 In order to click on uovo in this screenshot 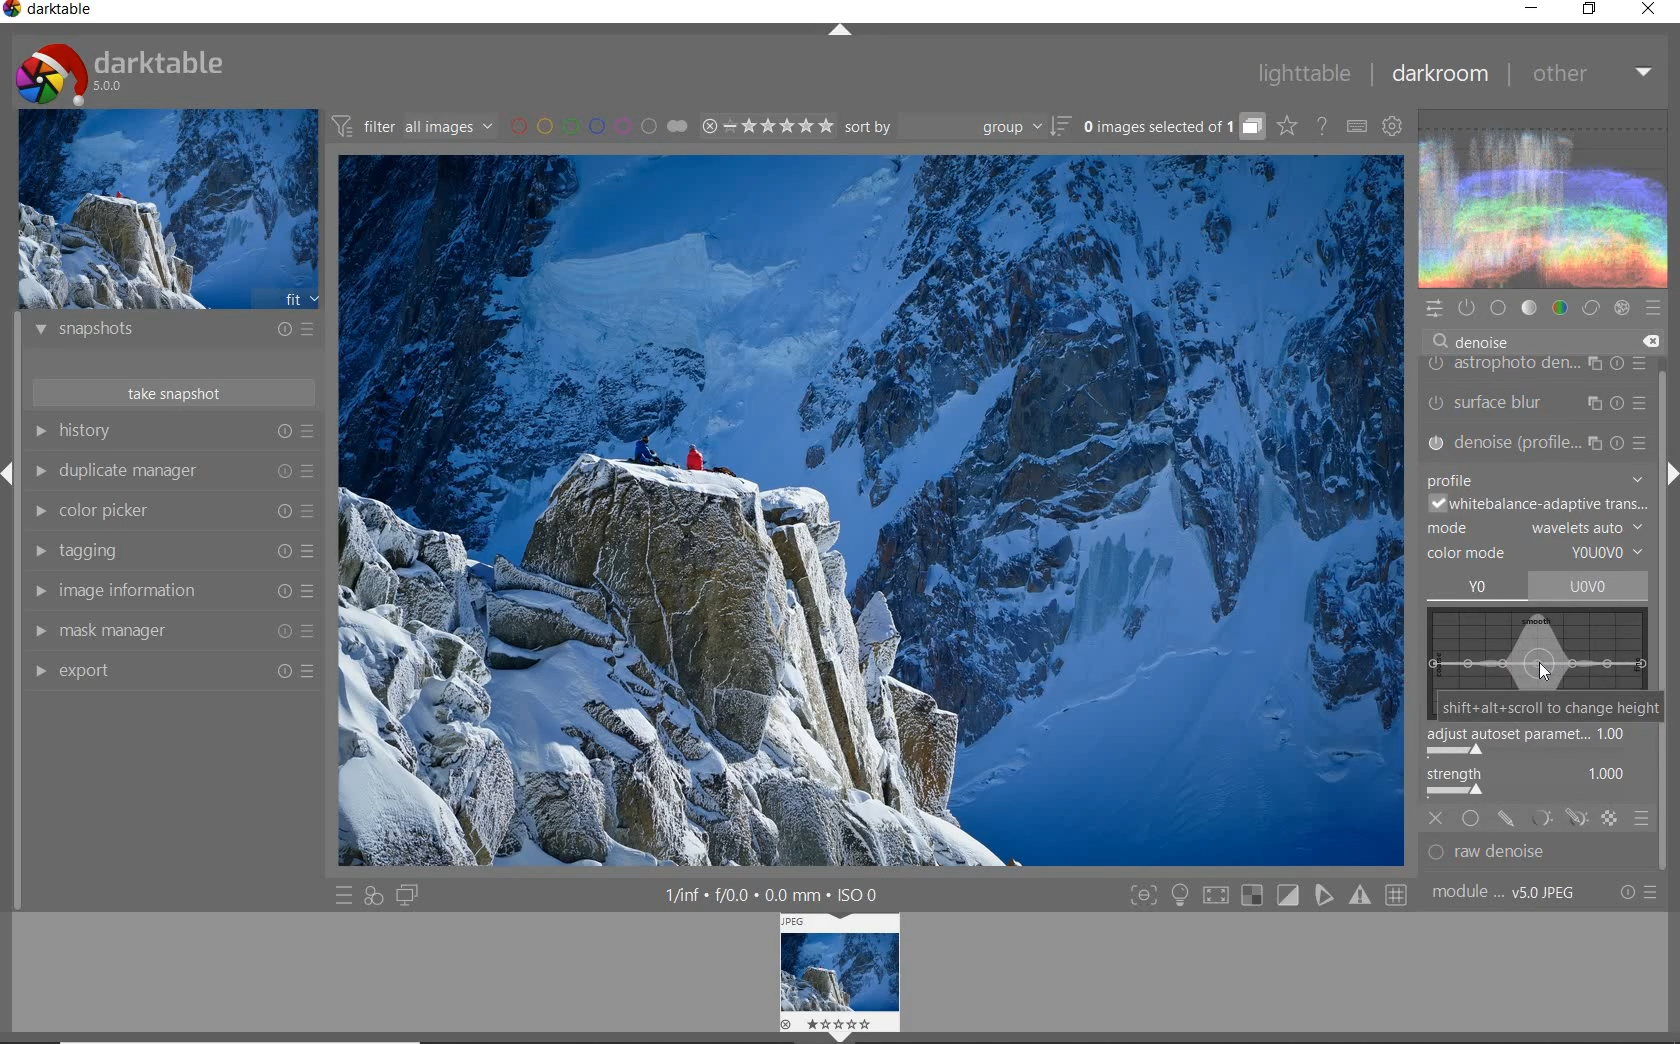, I will do `click(1595, 585)`.